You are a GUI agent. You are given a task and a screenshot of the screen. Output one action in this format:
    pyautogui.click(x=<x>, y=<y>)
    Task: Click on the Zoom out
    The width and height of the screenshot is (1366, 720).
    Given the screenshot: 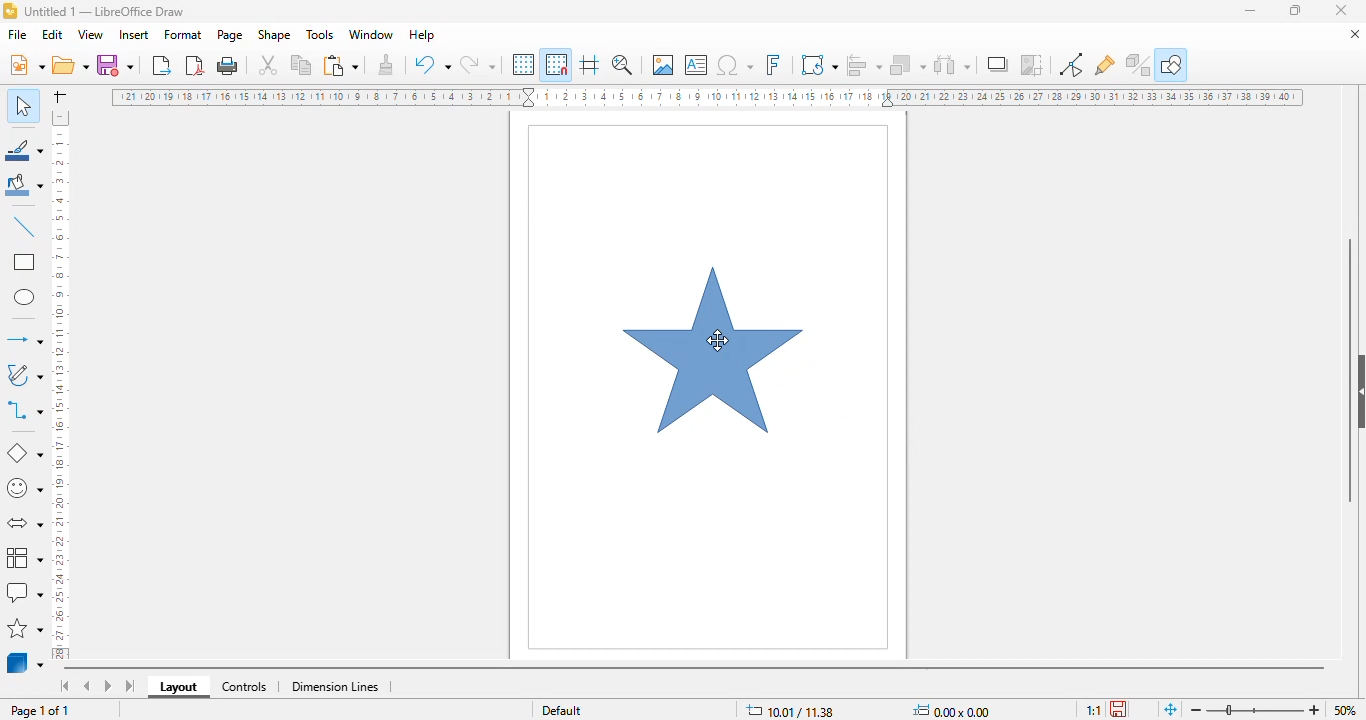 What is the action you would take?
    pyautogui.click(x=1197, y=710)
    